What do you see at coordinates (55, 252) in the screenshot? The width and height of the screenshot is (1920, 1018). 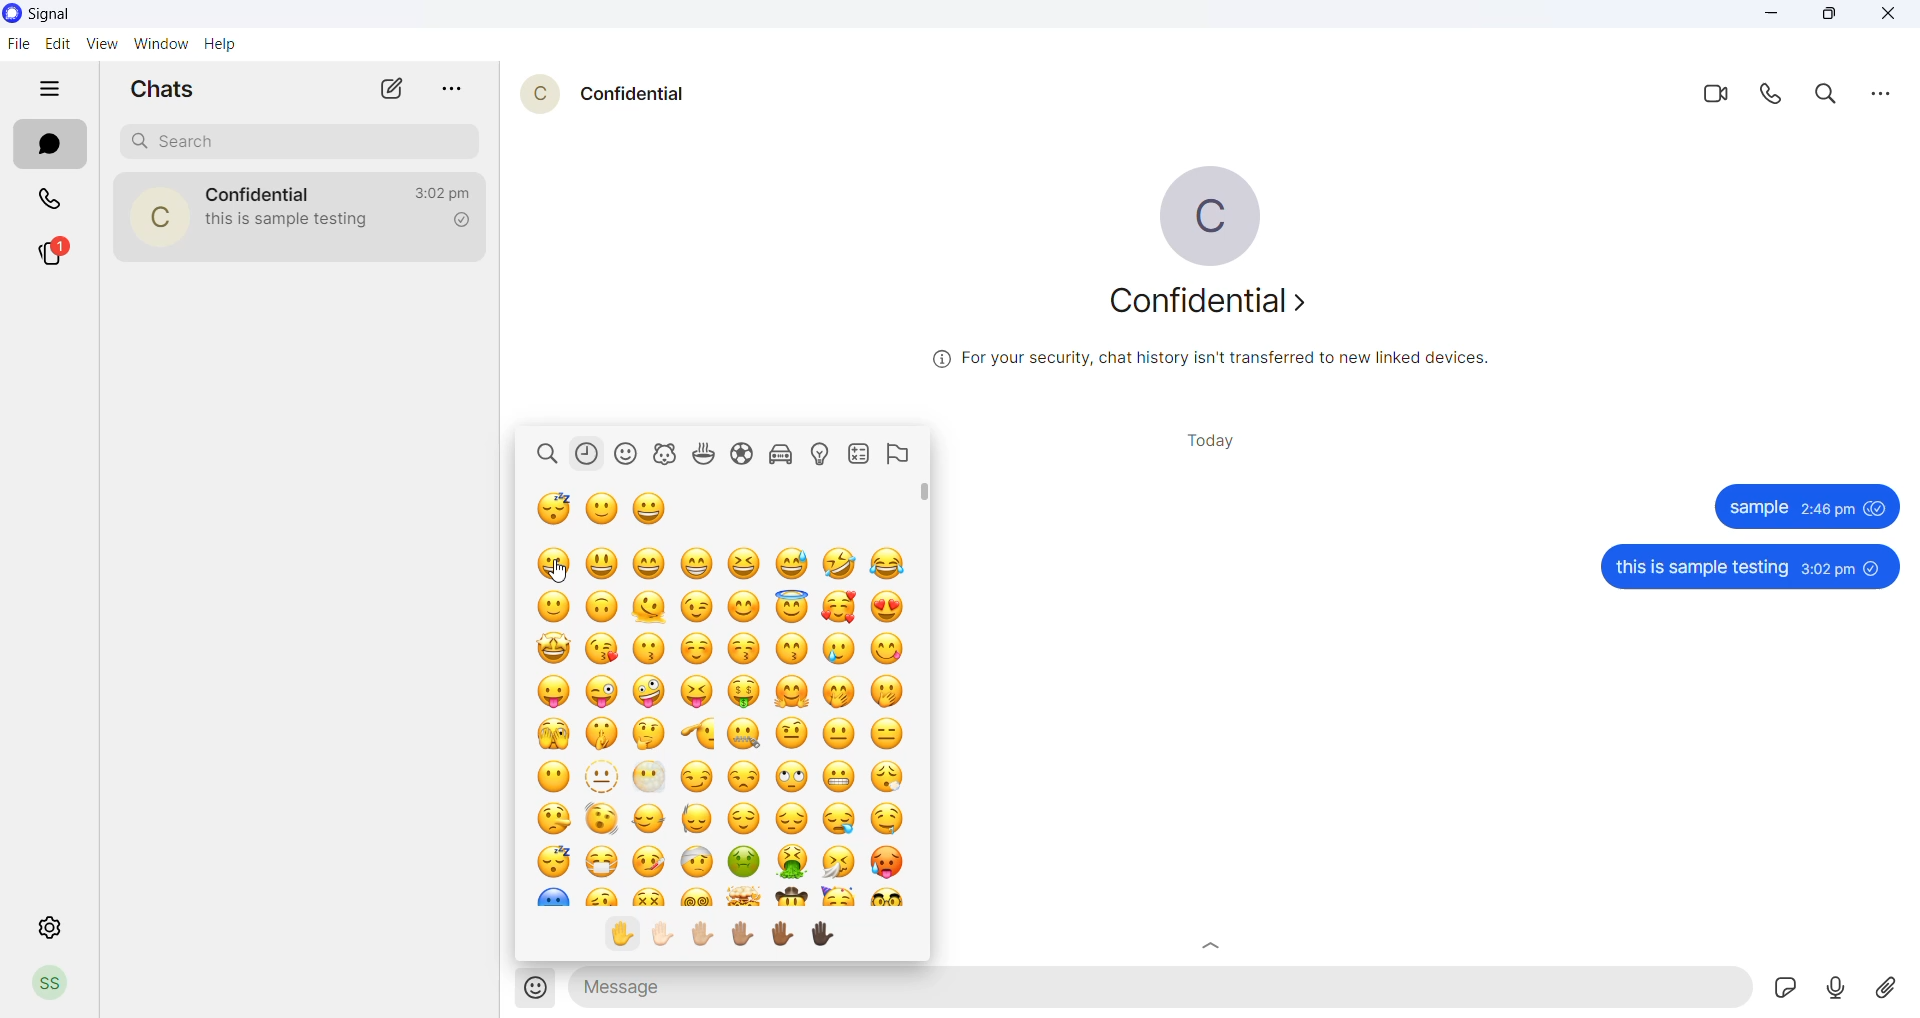 I see `stories` at bounding box center [55, 252].